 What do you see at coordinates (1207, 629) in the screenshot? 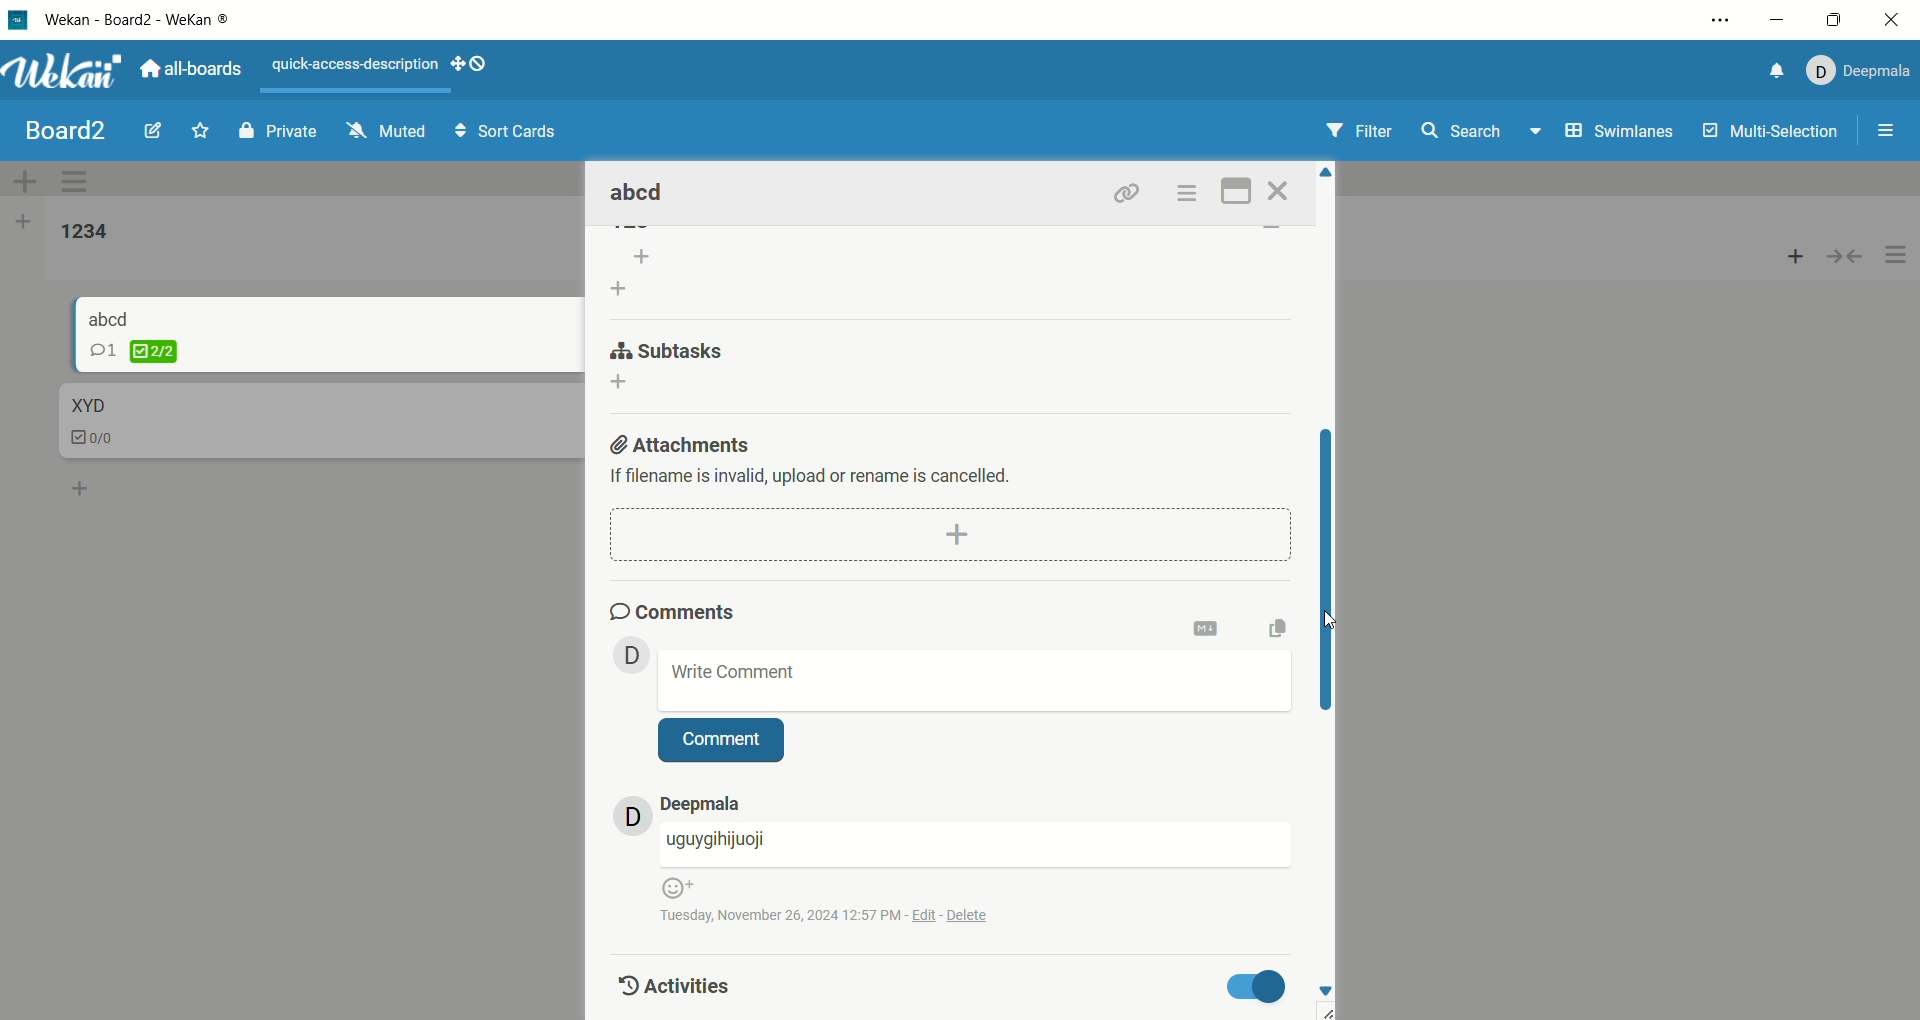
I see `onvert to markdown` at bounding box center [1207, 629].